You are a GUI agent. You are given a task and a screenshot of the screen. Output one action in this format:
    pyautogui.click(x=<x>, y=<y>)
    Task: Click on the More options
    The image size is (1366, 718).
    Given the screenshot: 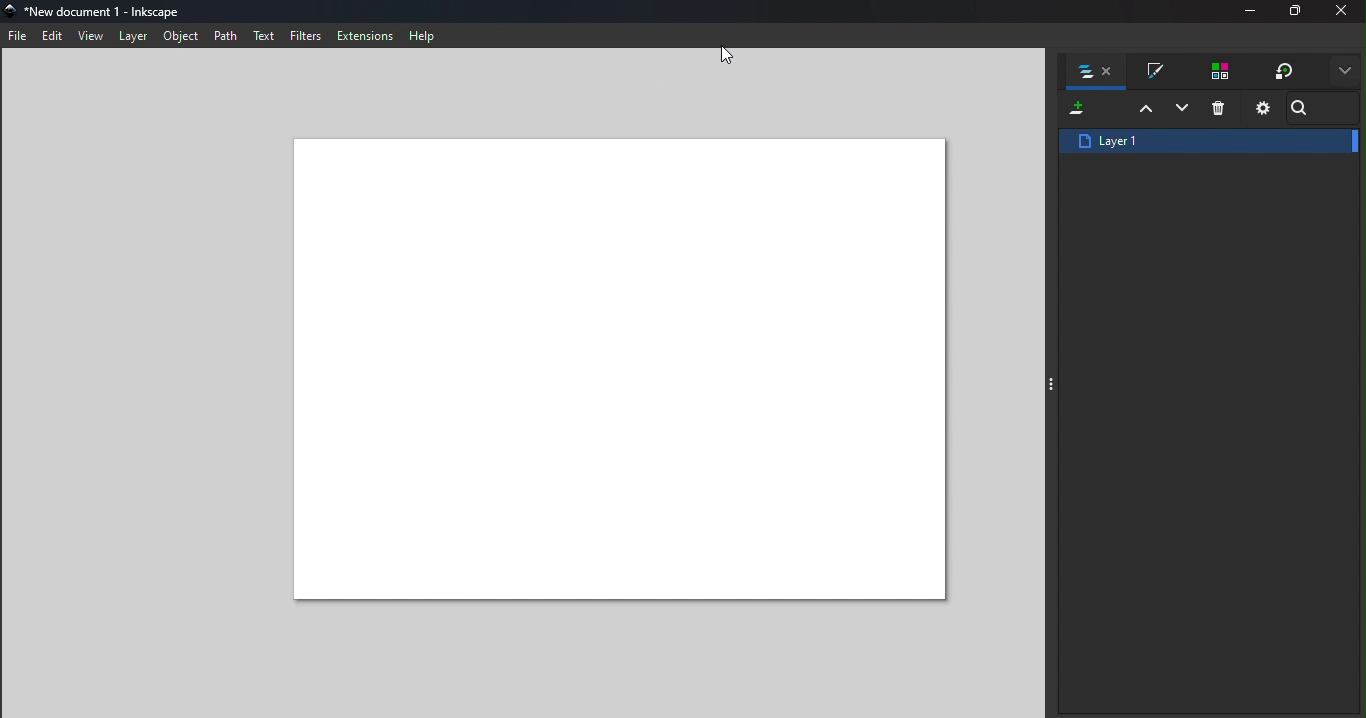 What is the action you would take?
    pyautogui.click(x=1346, y=71)
    